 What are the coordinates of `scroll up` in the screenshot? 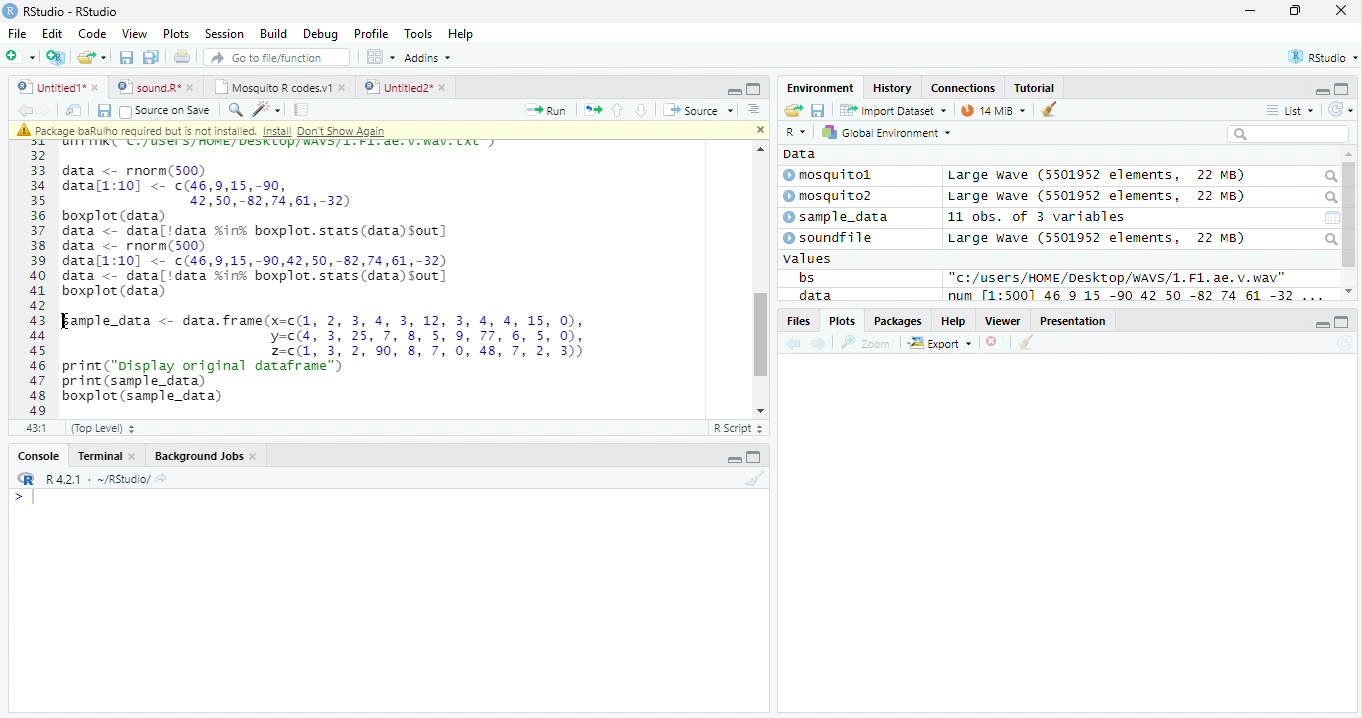 It's located at (1349, 155).